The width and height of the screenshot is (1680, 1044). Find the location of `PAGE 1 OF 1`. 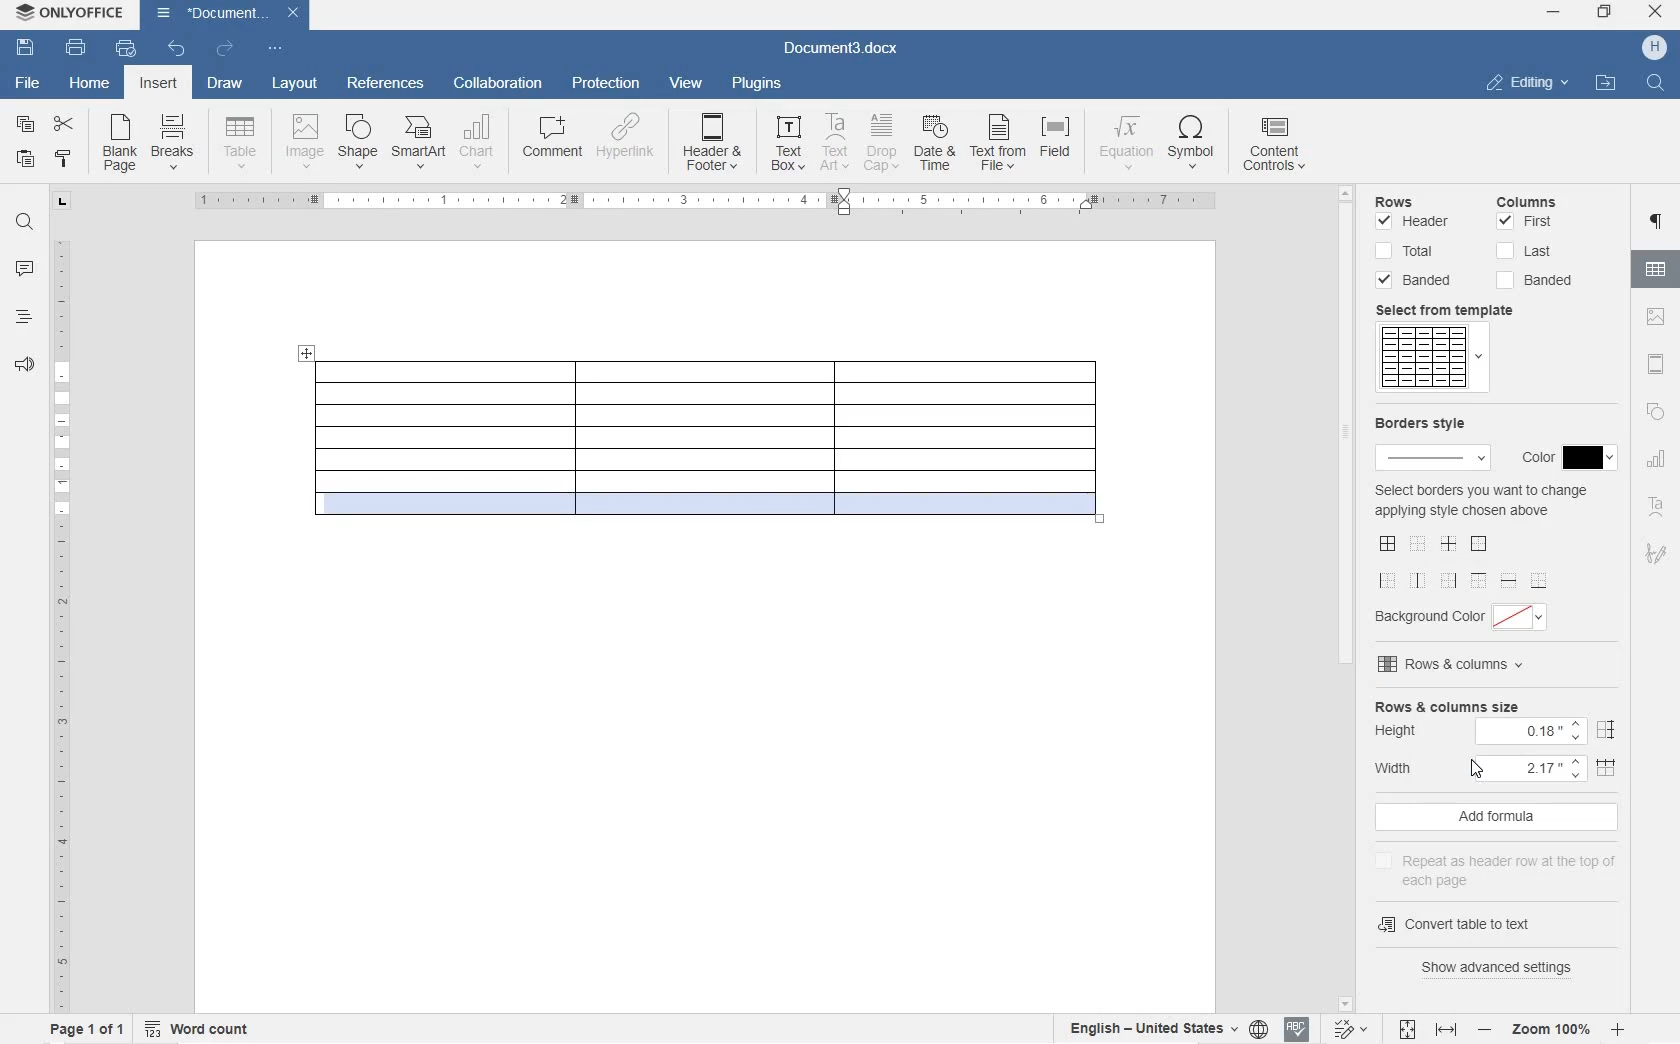

PAGE 1 OF 1 is located at coordinates (87, 1029).